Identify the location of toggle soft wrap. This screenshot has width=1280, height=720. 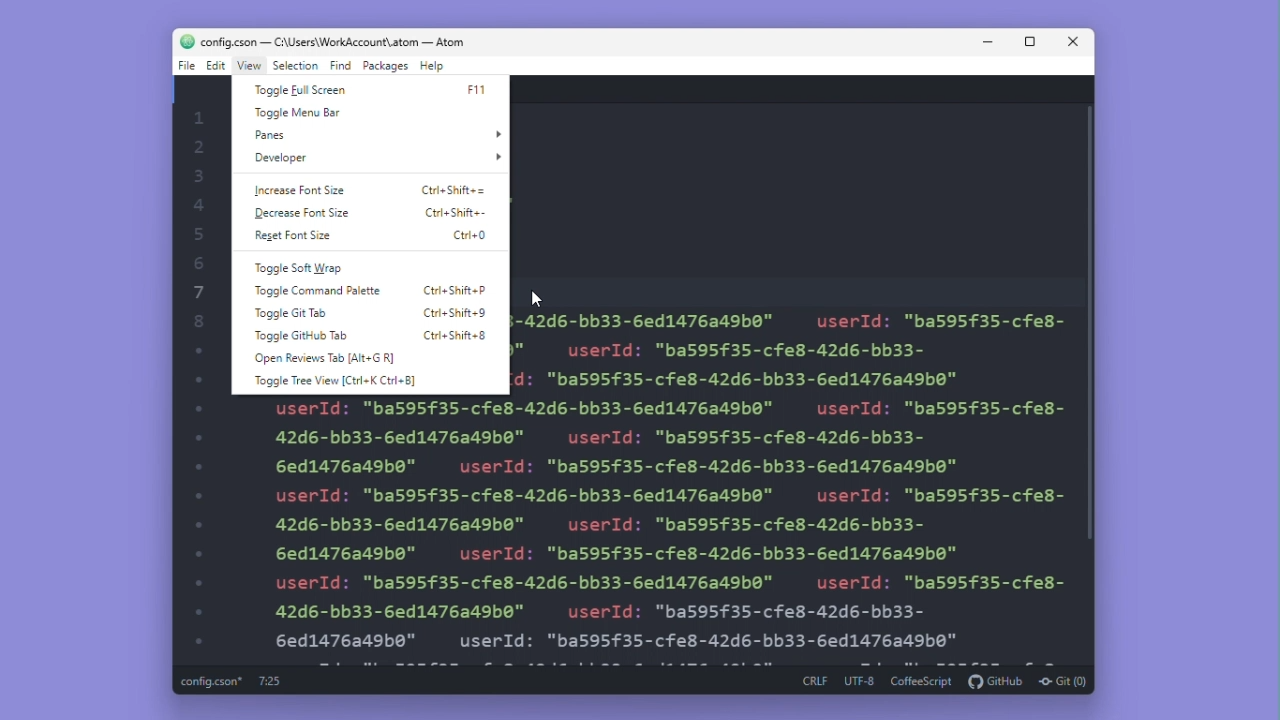
(310, 268).